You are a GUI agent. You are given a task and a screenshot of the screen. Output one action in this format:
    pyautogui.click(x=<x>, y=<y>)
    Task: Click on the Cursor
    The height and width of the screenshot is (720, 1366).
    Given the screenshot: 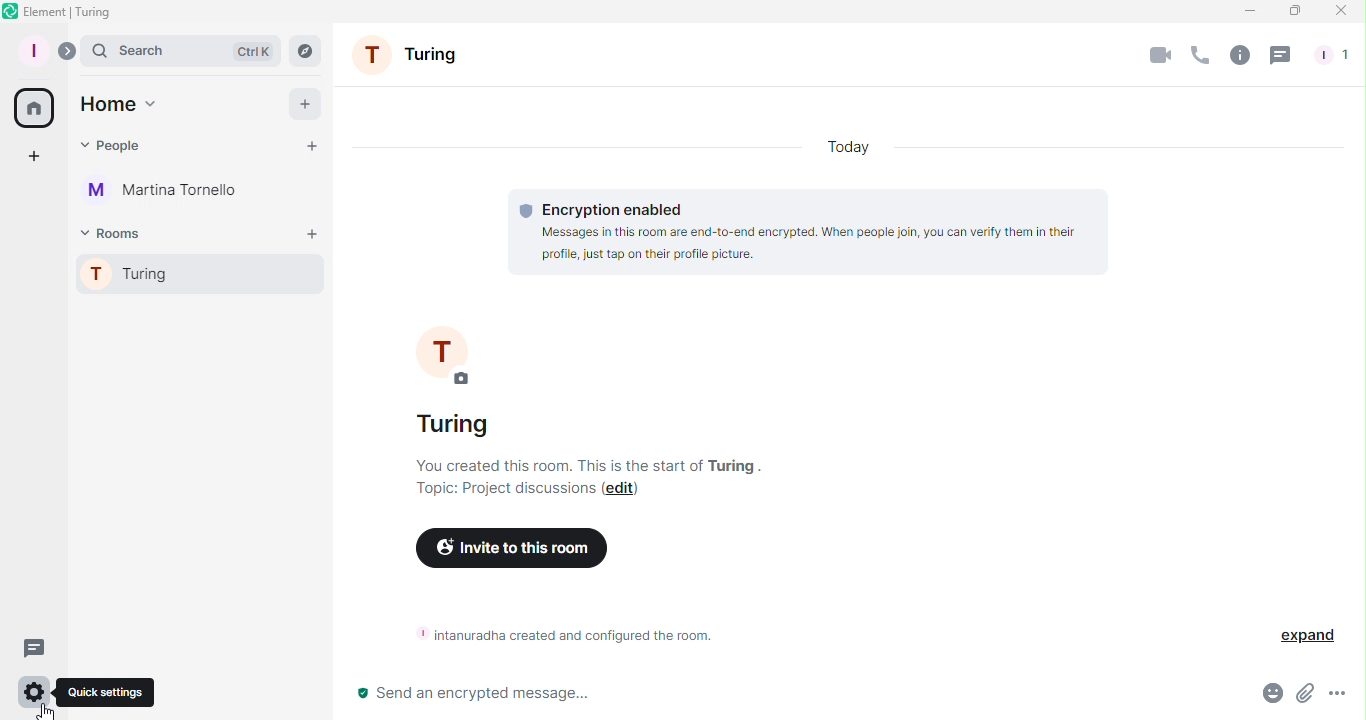 What is the action you would take?
    pyautogui.click(x=44, y=710)
    